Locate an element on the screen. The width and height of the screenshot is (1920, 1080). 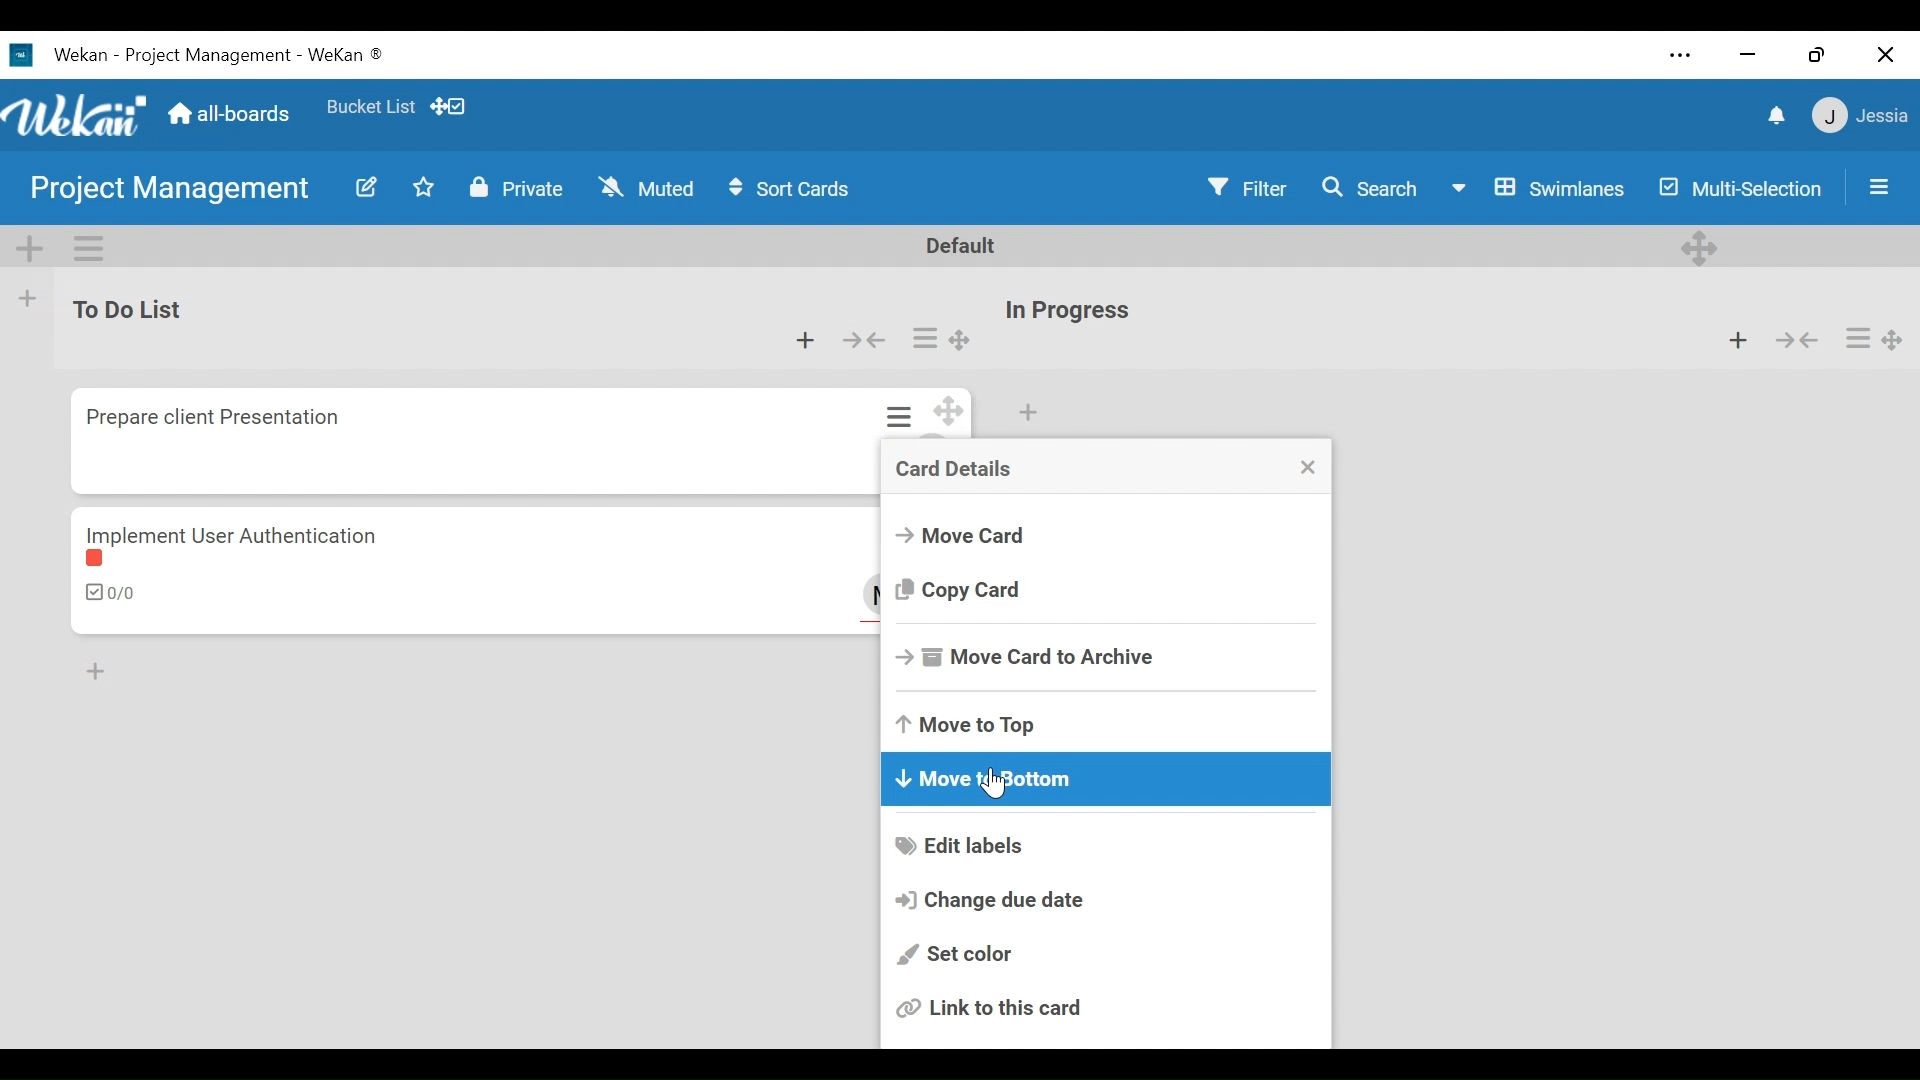
collapse is located at coordinates (1799, 342).